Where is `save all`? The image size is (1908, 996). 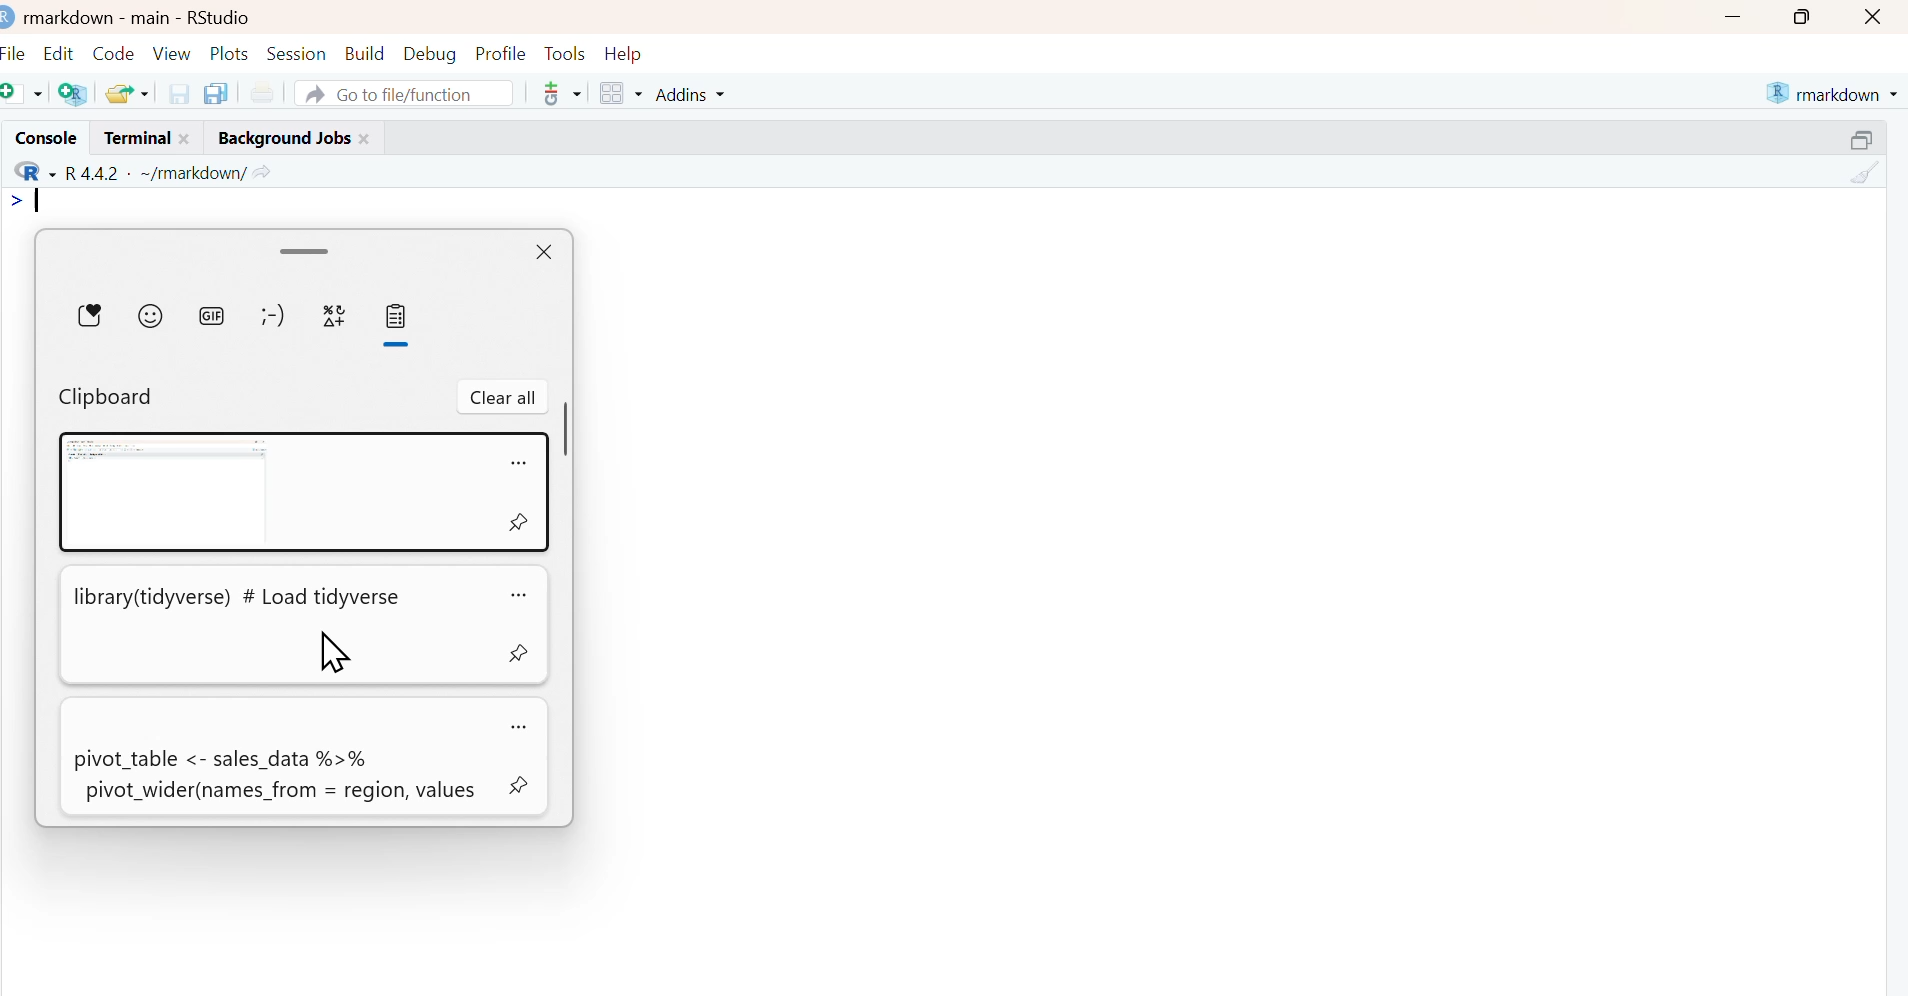
save all is located at coordinates (215, 92).